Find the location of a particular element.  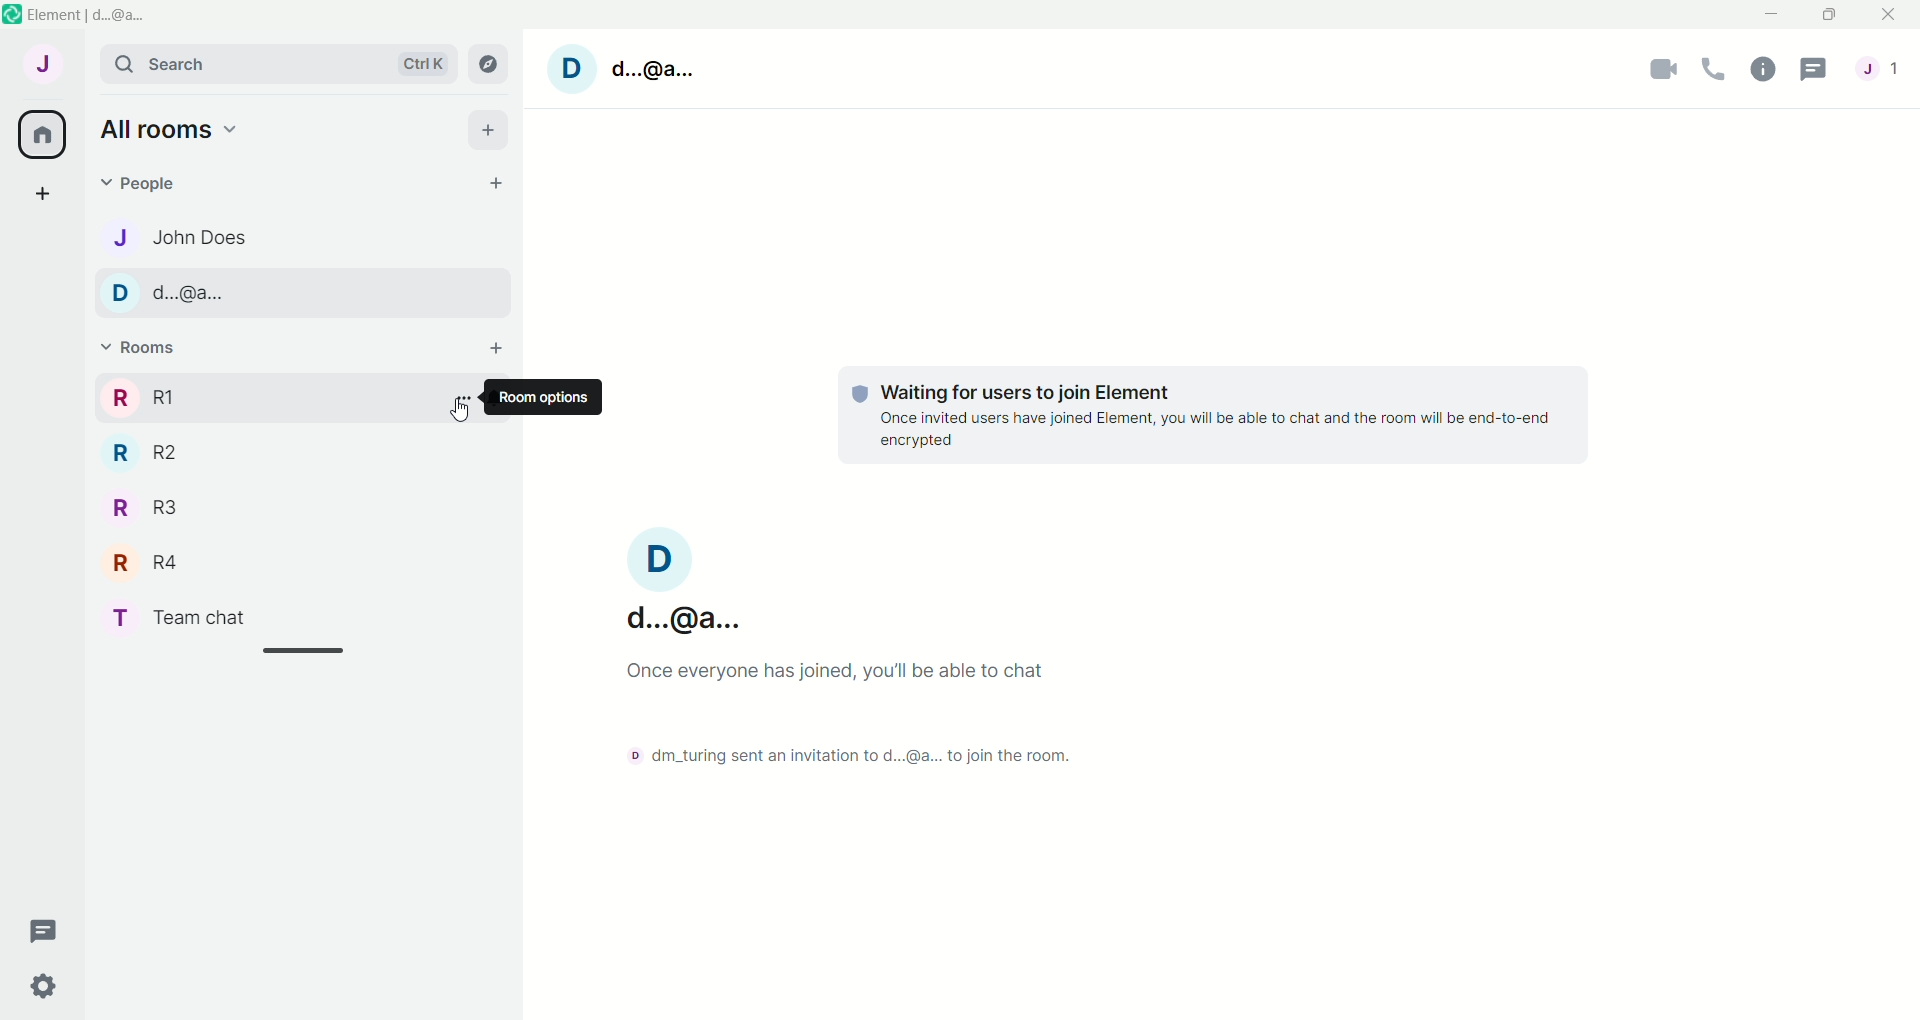

D d...@a... is located at coordinates (683, 575).